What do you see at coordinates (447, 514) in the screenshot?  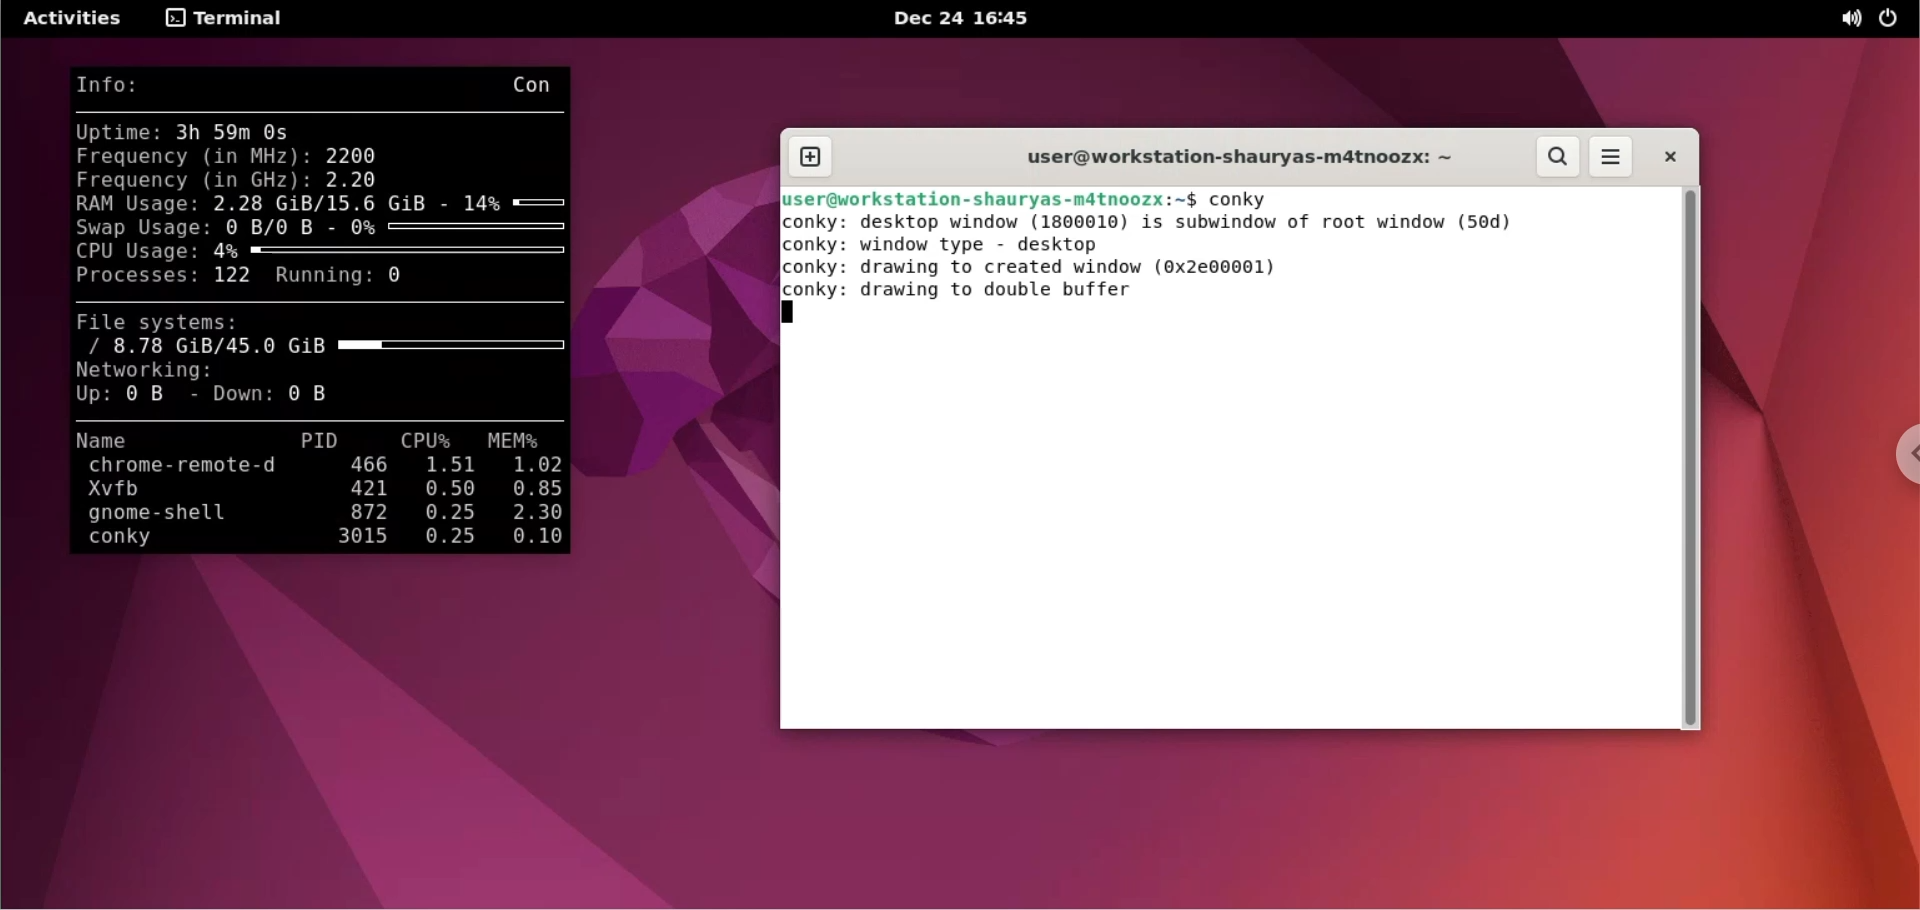 I see `0.25` at bounding box center [447, 514].